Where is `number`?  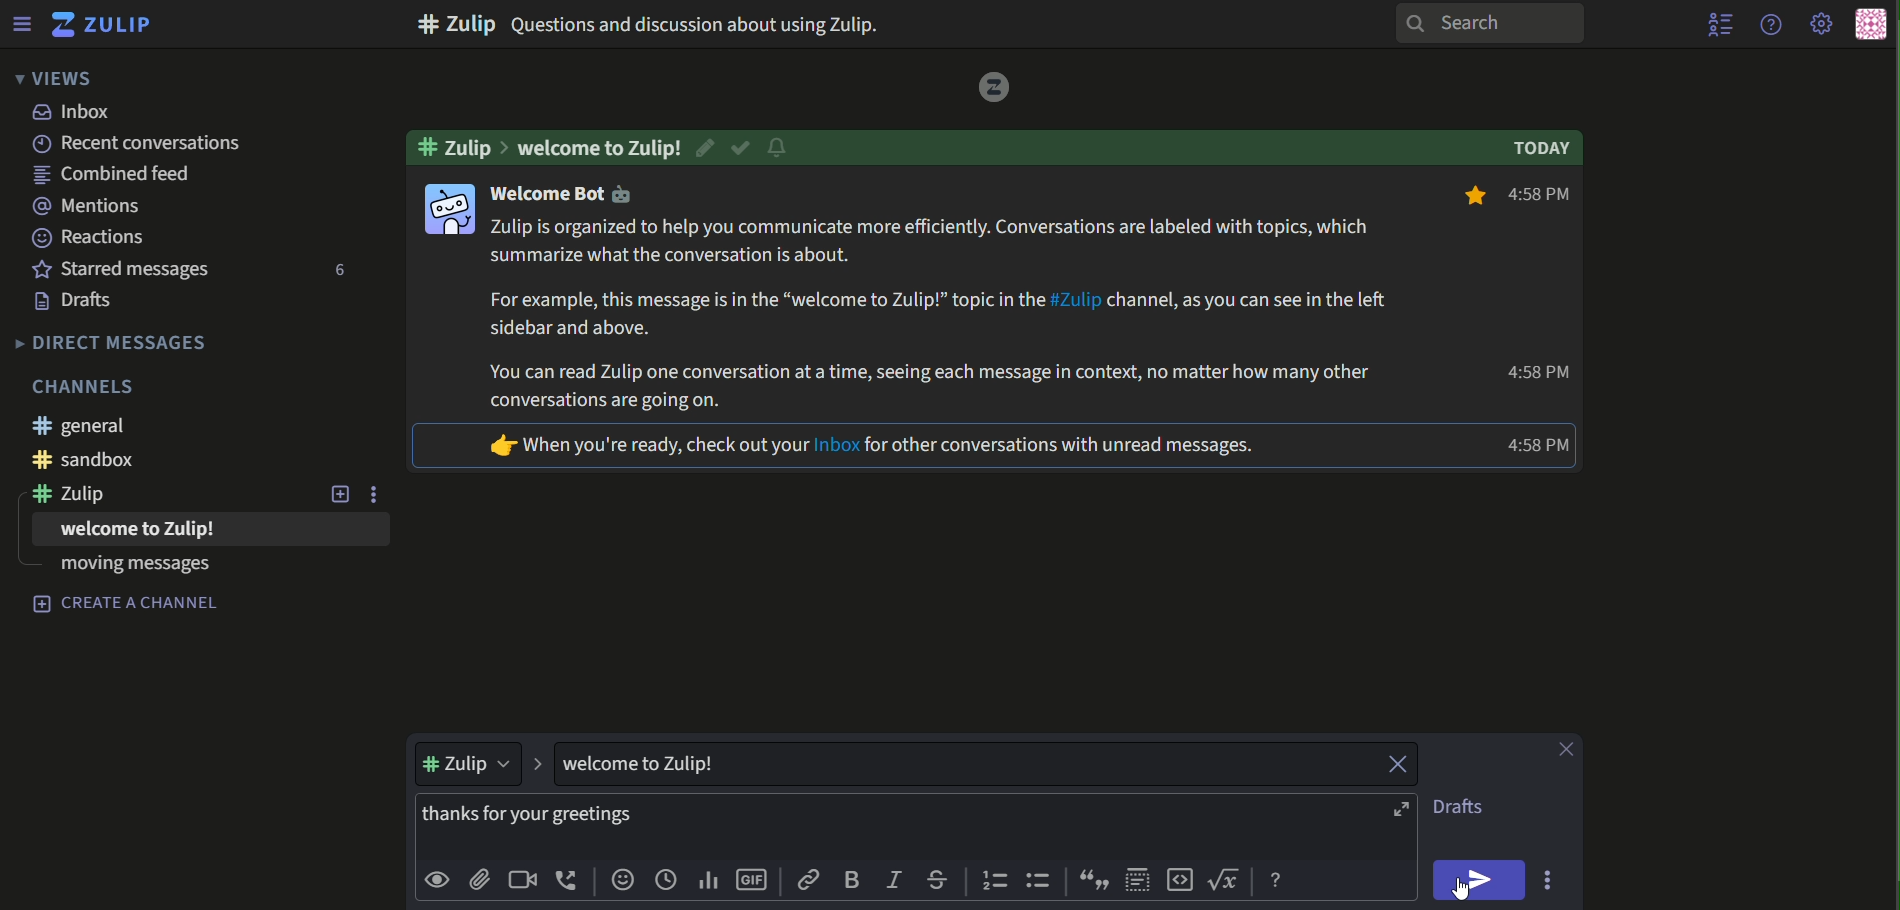 number is located at coordinates (335, 272).